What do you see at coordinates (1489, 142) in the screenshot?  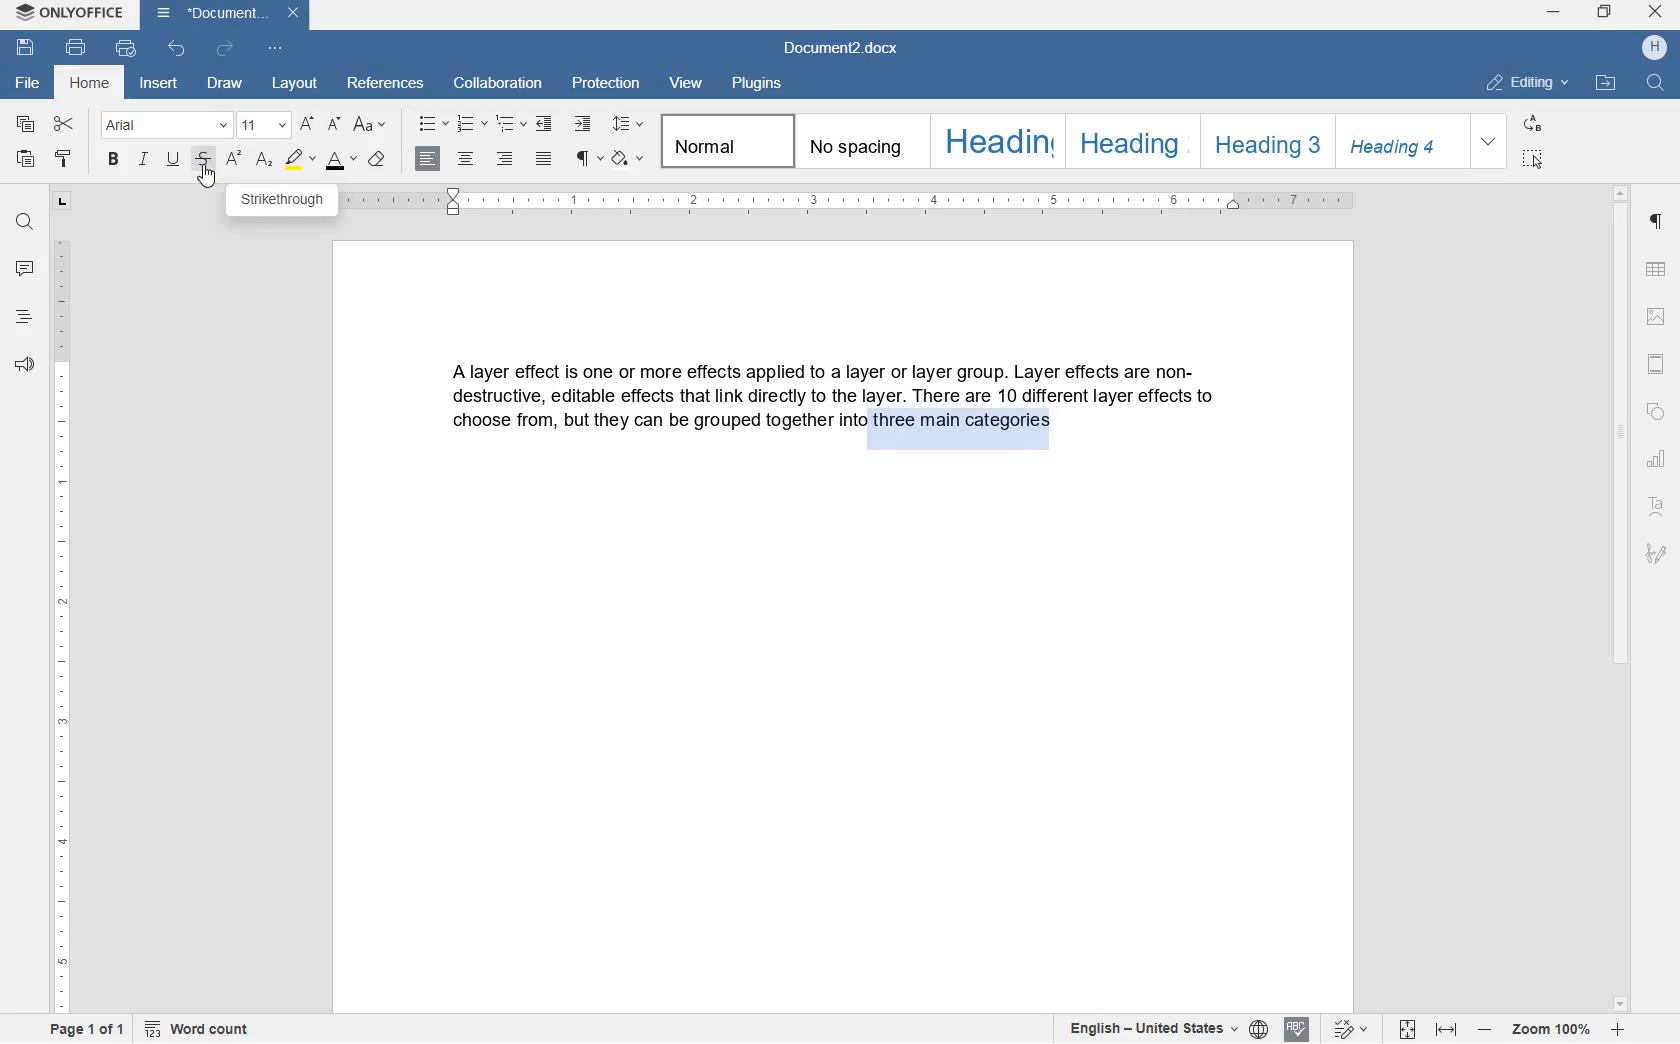 I see `expand formatting style` at bounding box center [1489, 142].